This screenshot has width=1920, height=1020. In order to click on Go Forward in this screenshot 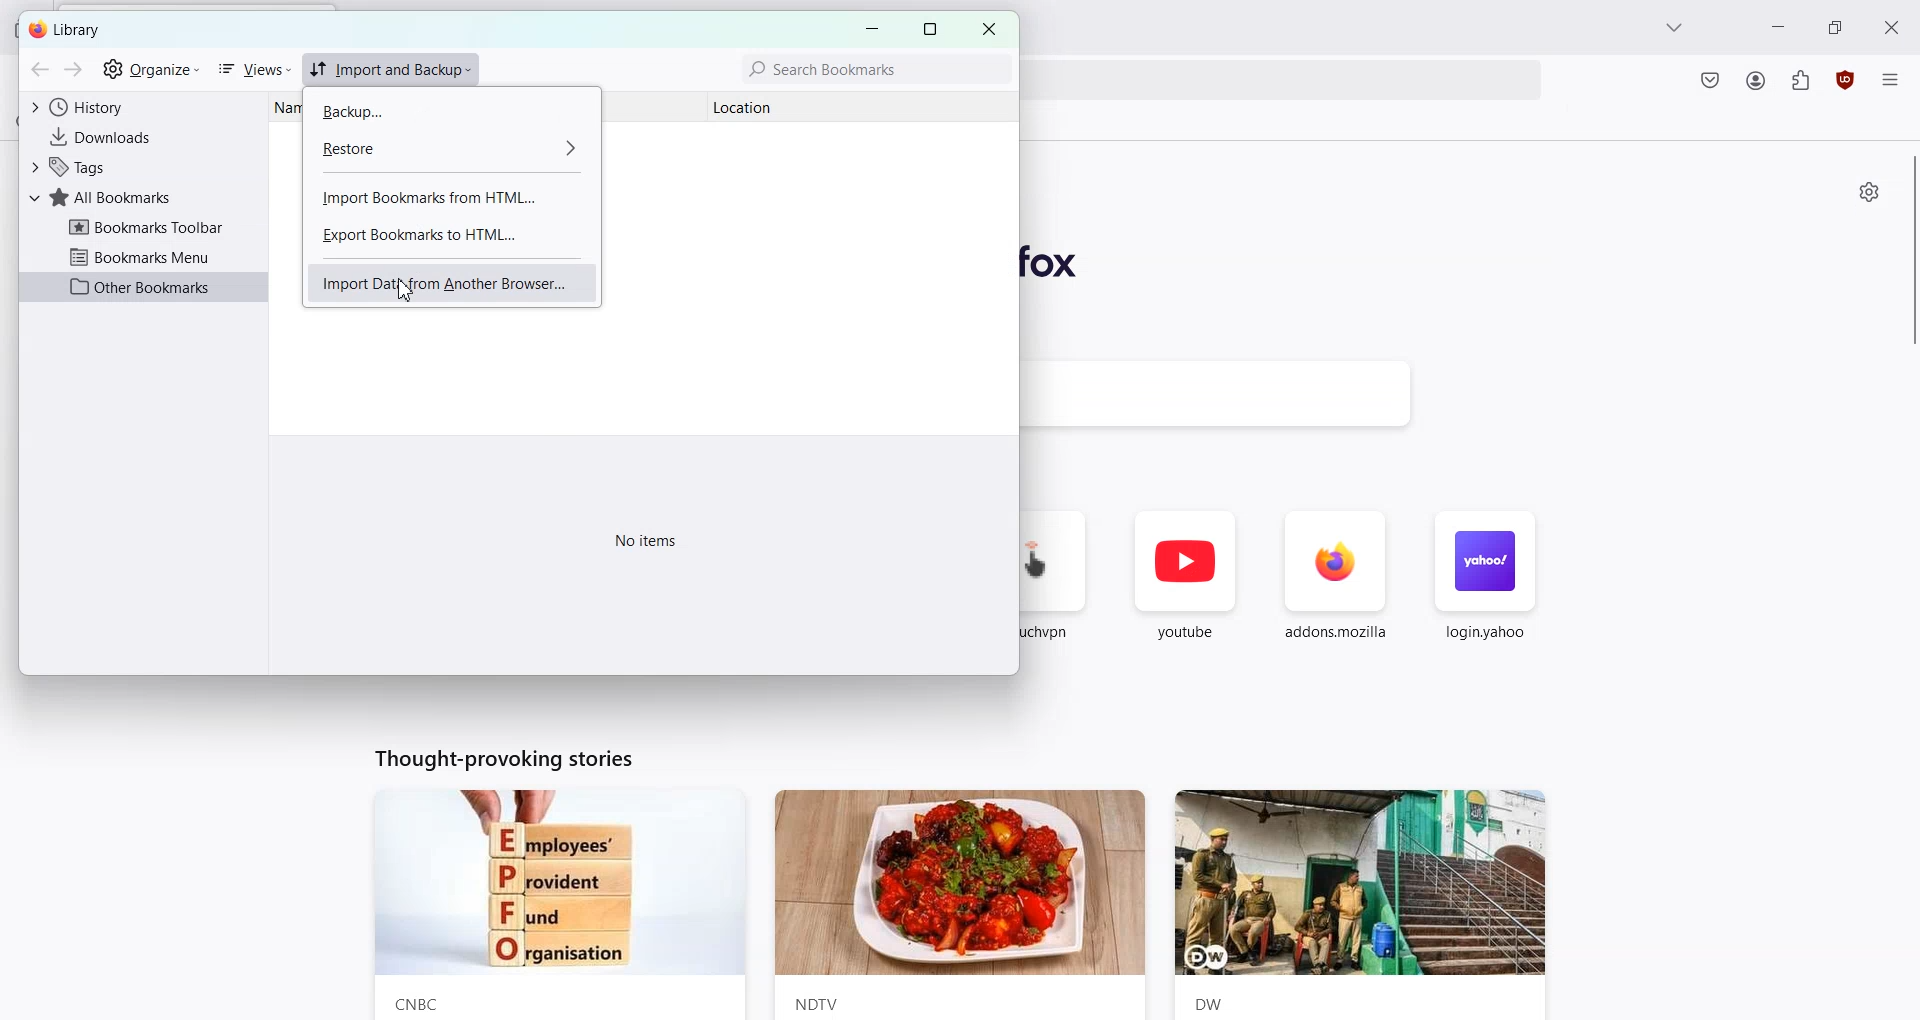, I will do `click(73, 70)`.